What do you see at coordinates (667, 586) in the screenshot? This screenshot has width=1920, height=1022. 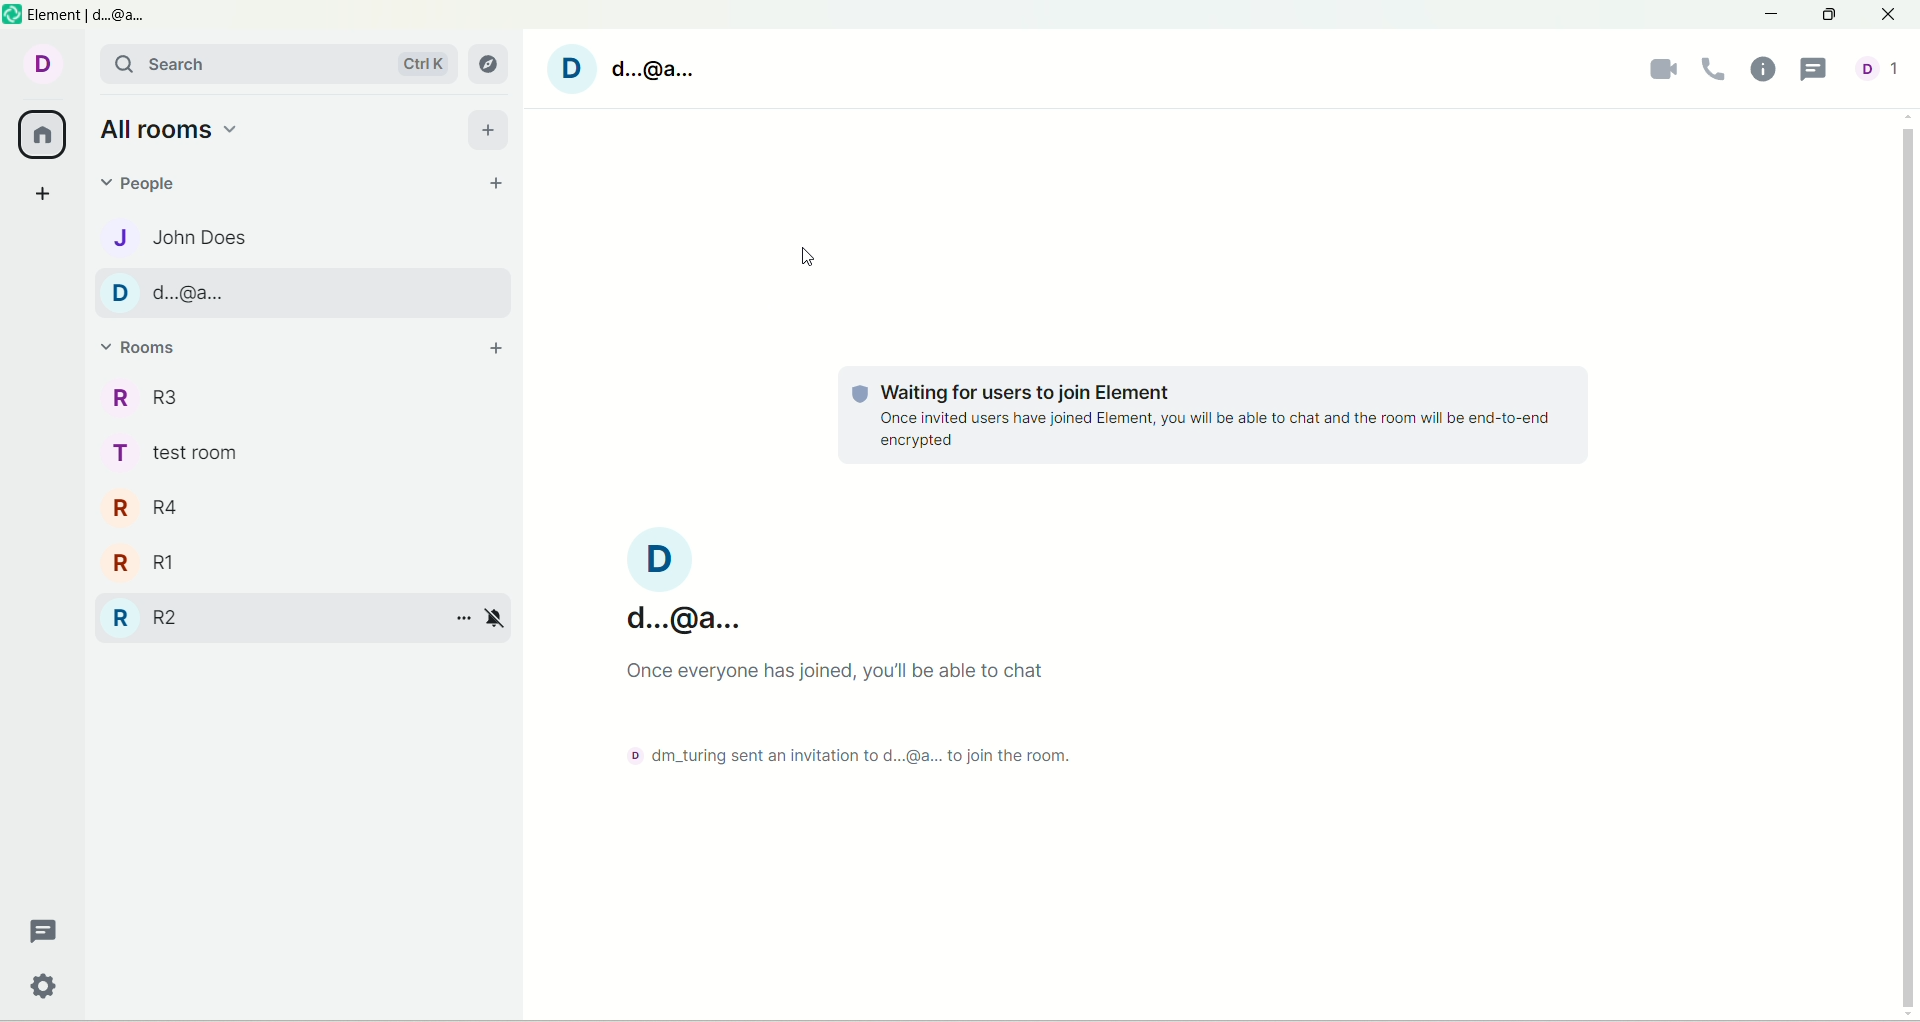 I see `account` at bounding box center [667, 586].